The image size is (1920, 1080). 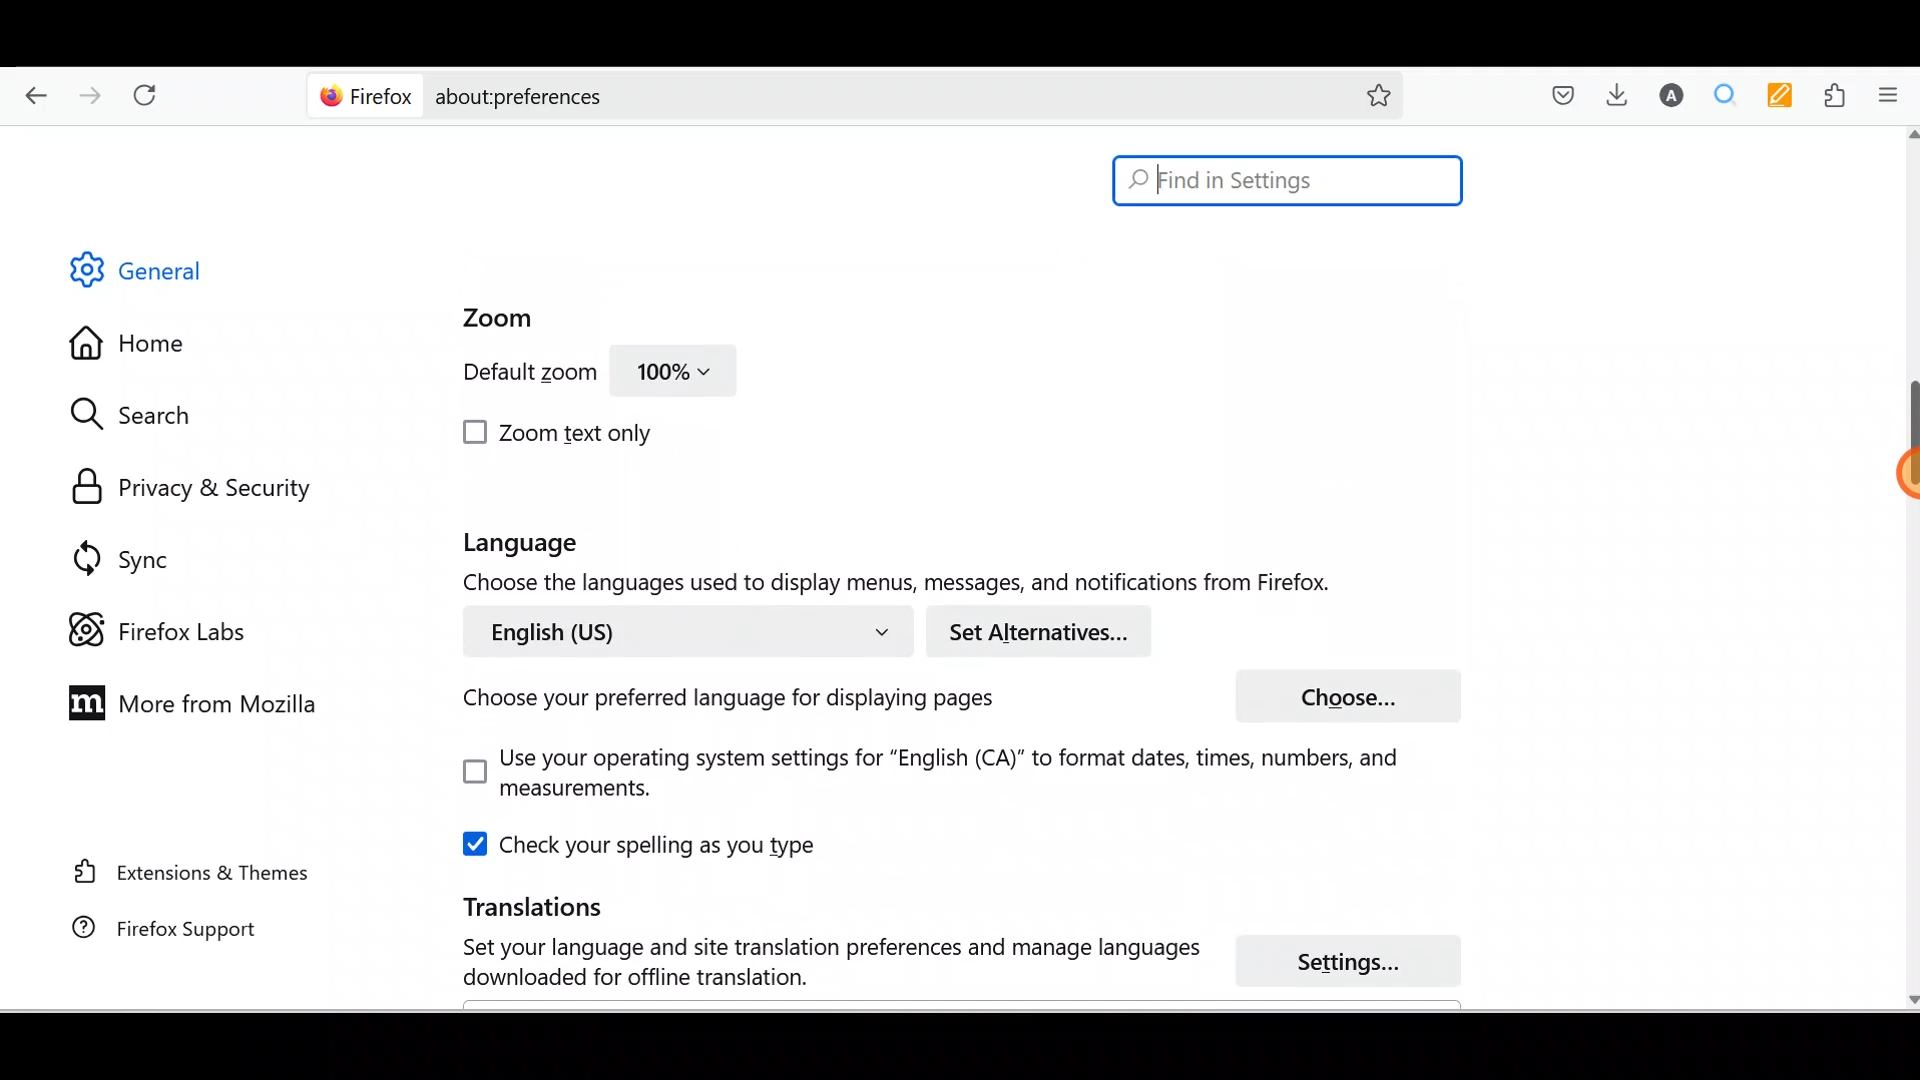 What do you see at coordinates (1786, 97) in the screenshot?
I see `Multi keywords highlighter` at bounding box center [1786, 97].